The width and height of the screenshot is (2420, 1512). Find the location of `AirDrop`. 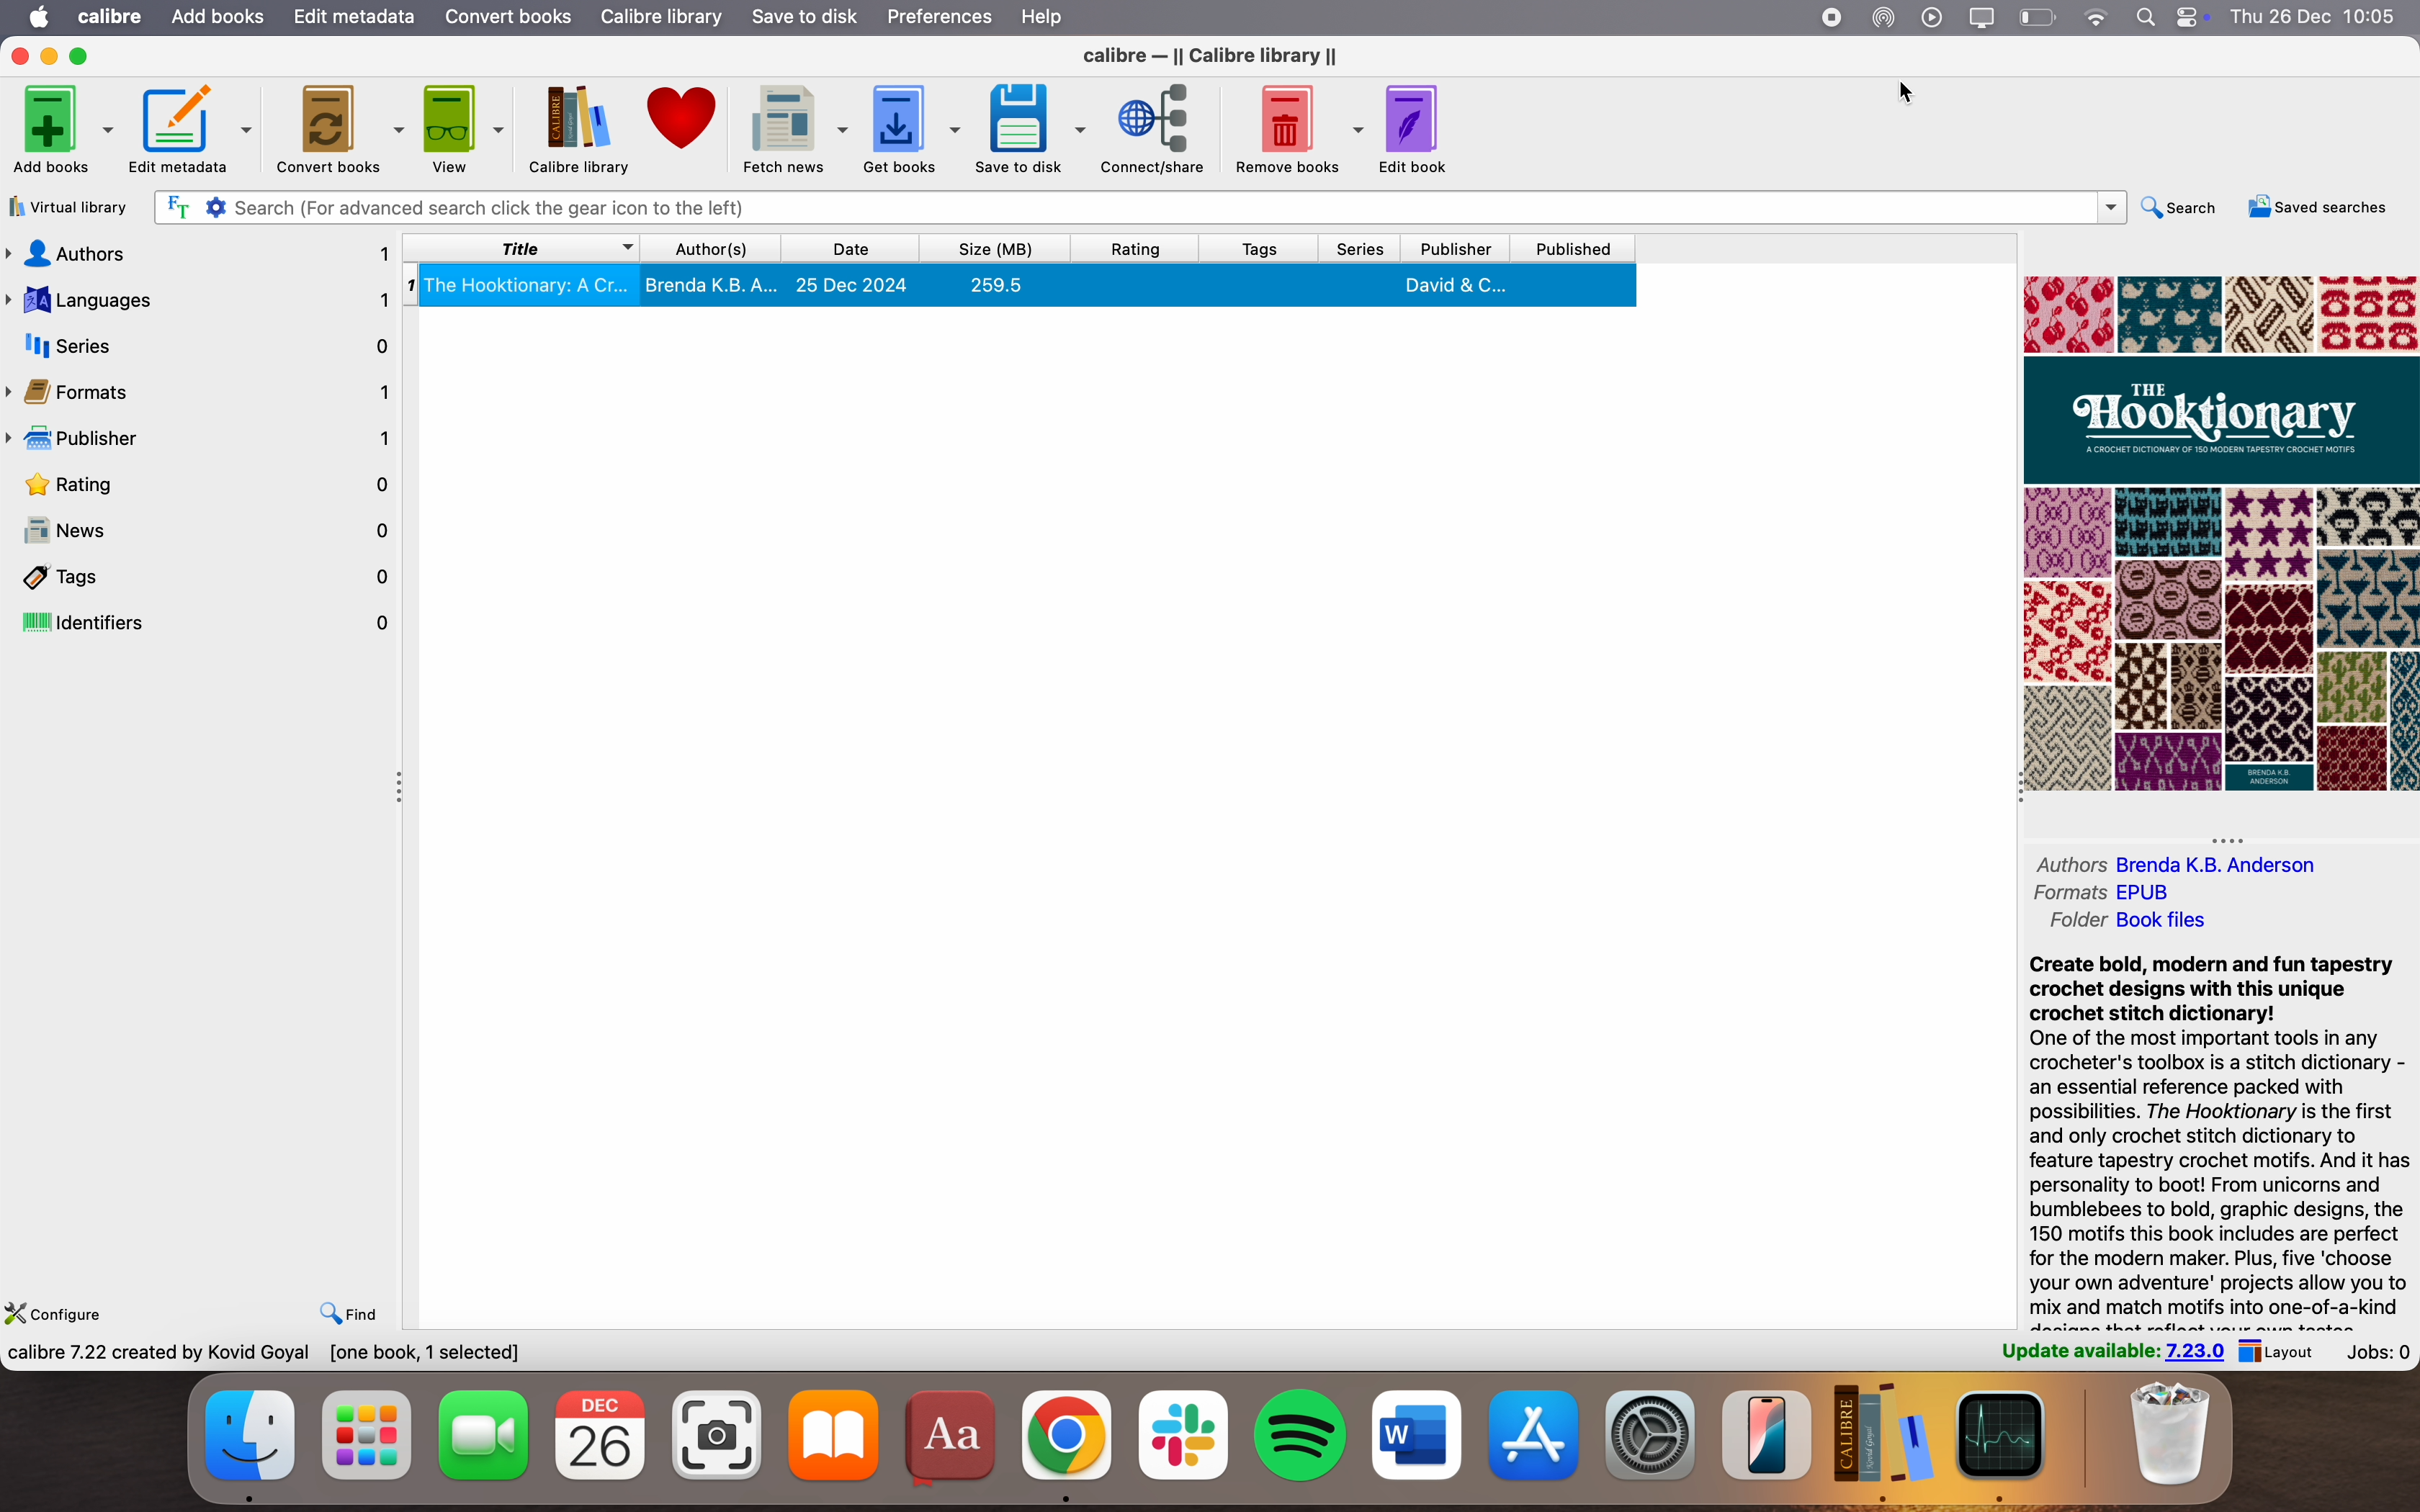

AirDrop is located at coordinates (1885, 17).